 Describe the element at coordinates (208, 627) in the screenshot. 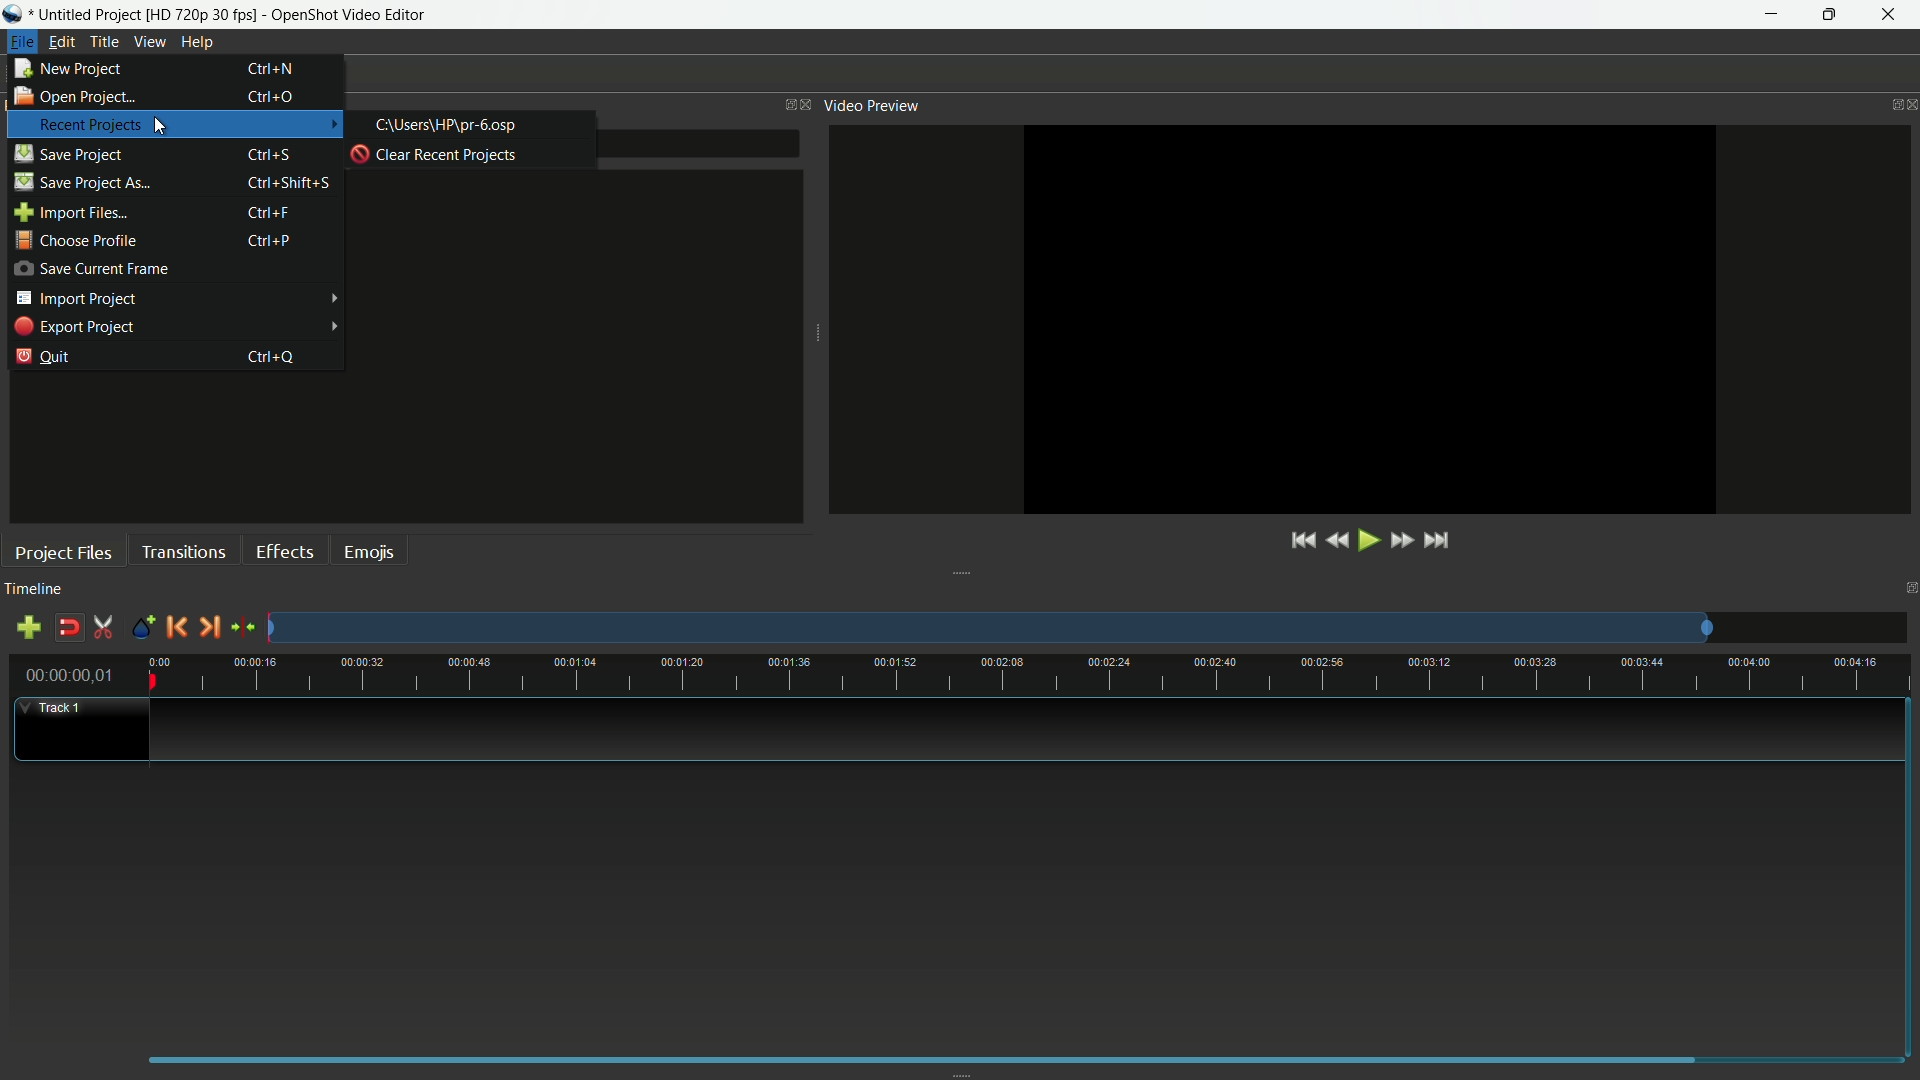

I see `next marker` at that location.